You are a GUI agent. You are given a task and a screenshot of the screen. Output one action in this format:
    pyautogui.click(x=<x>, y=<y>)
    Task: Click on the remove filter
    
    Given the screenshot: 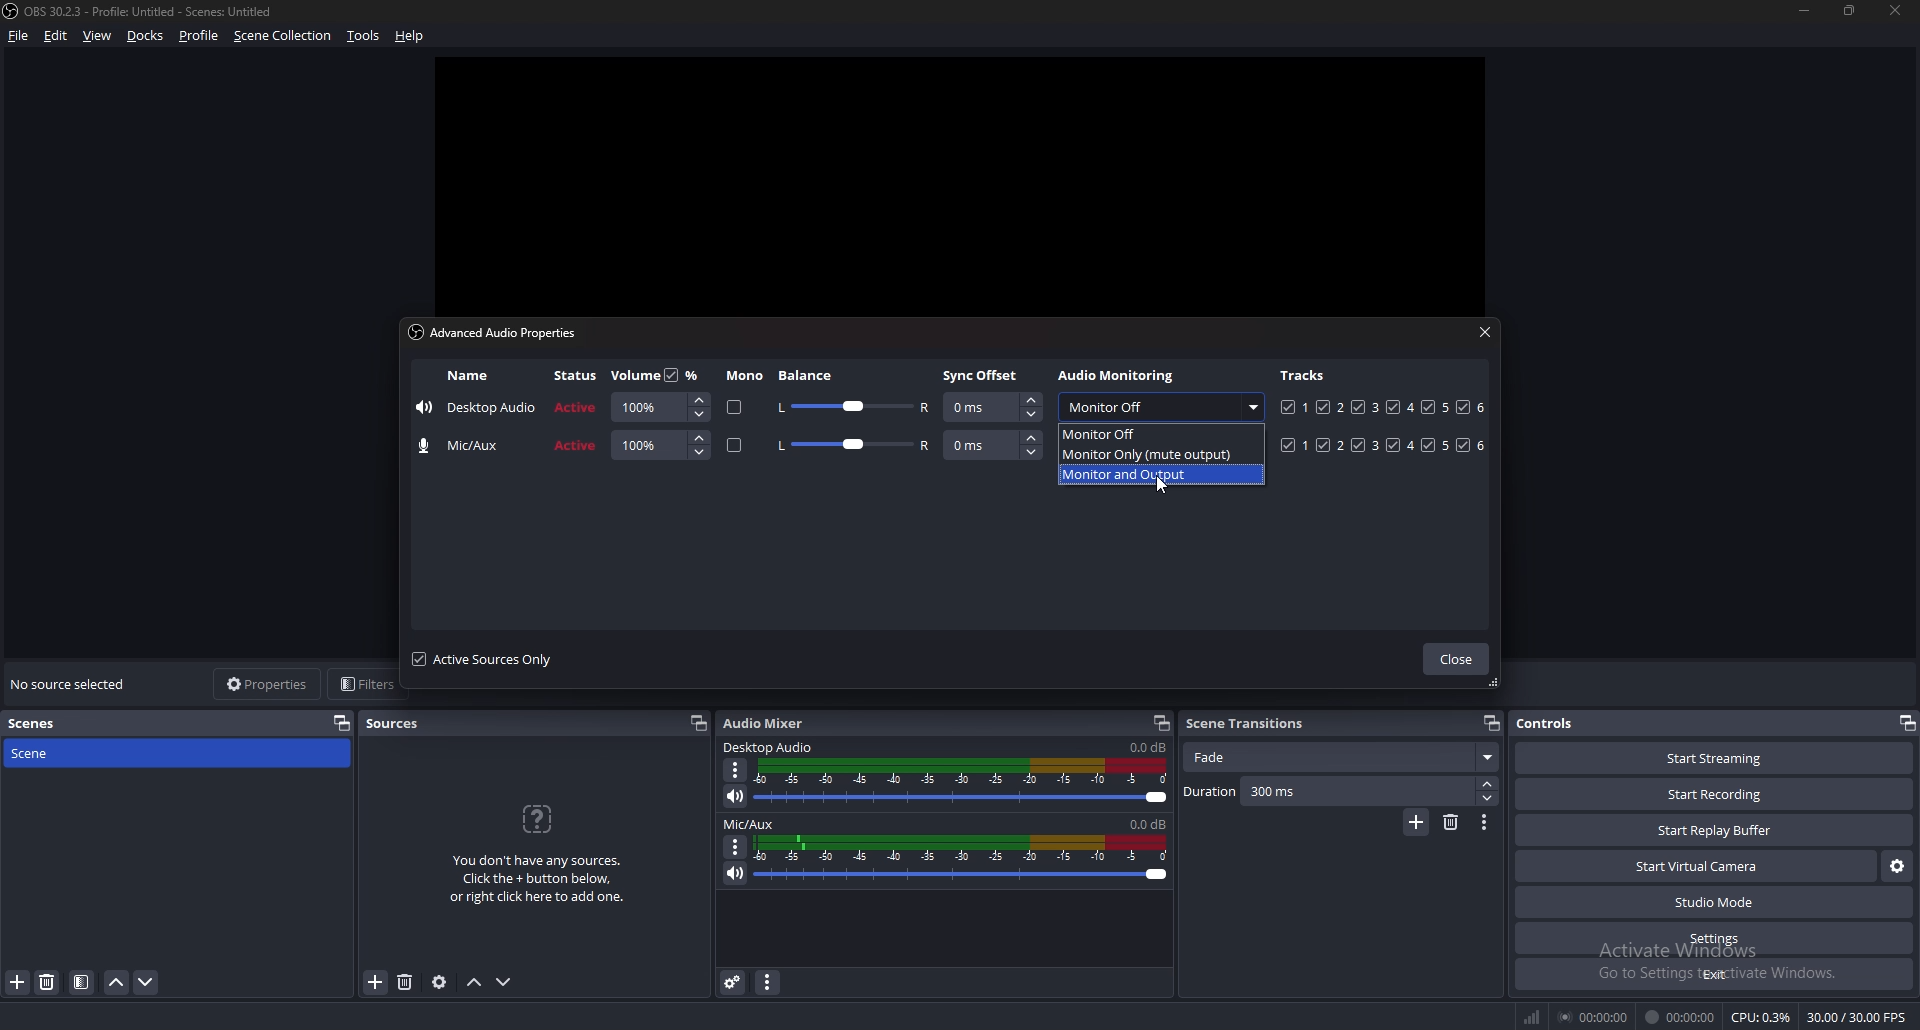 What is the action you would take?
    pyautogui.click(x=48, y=982)
    